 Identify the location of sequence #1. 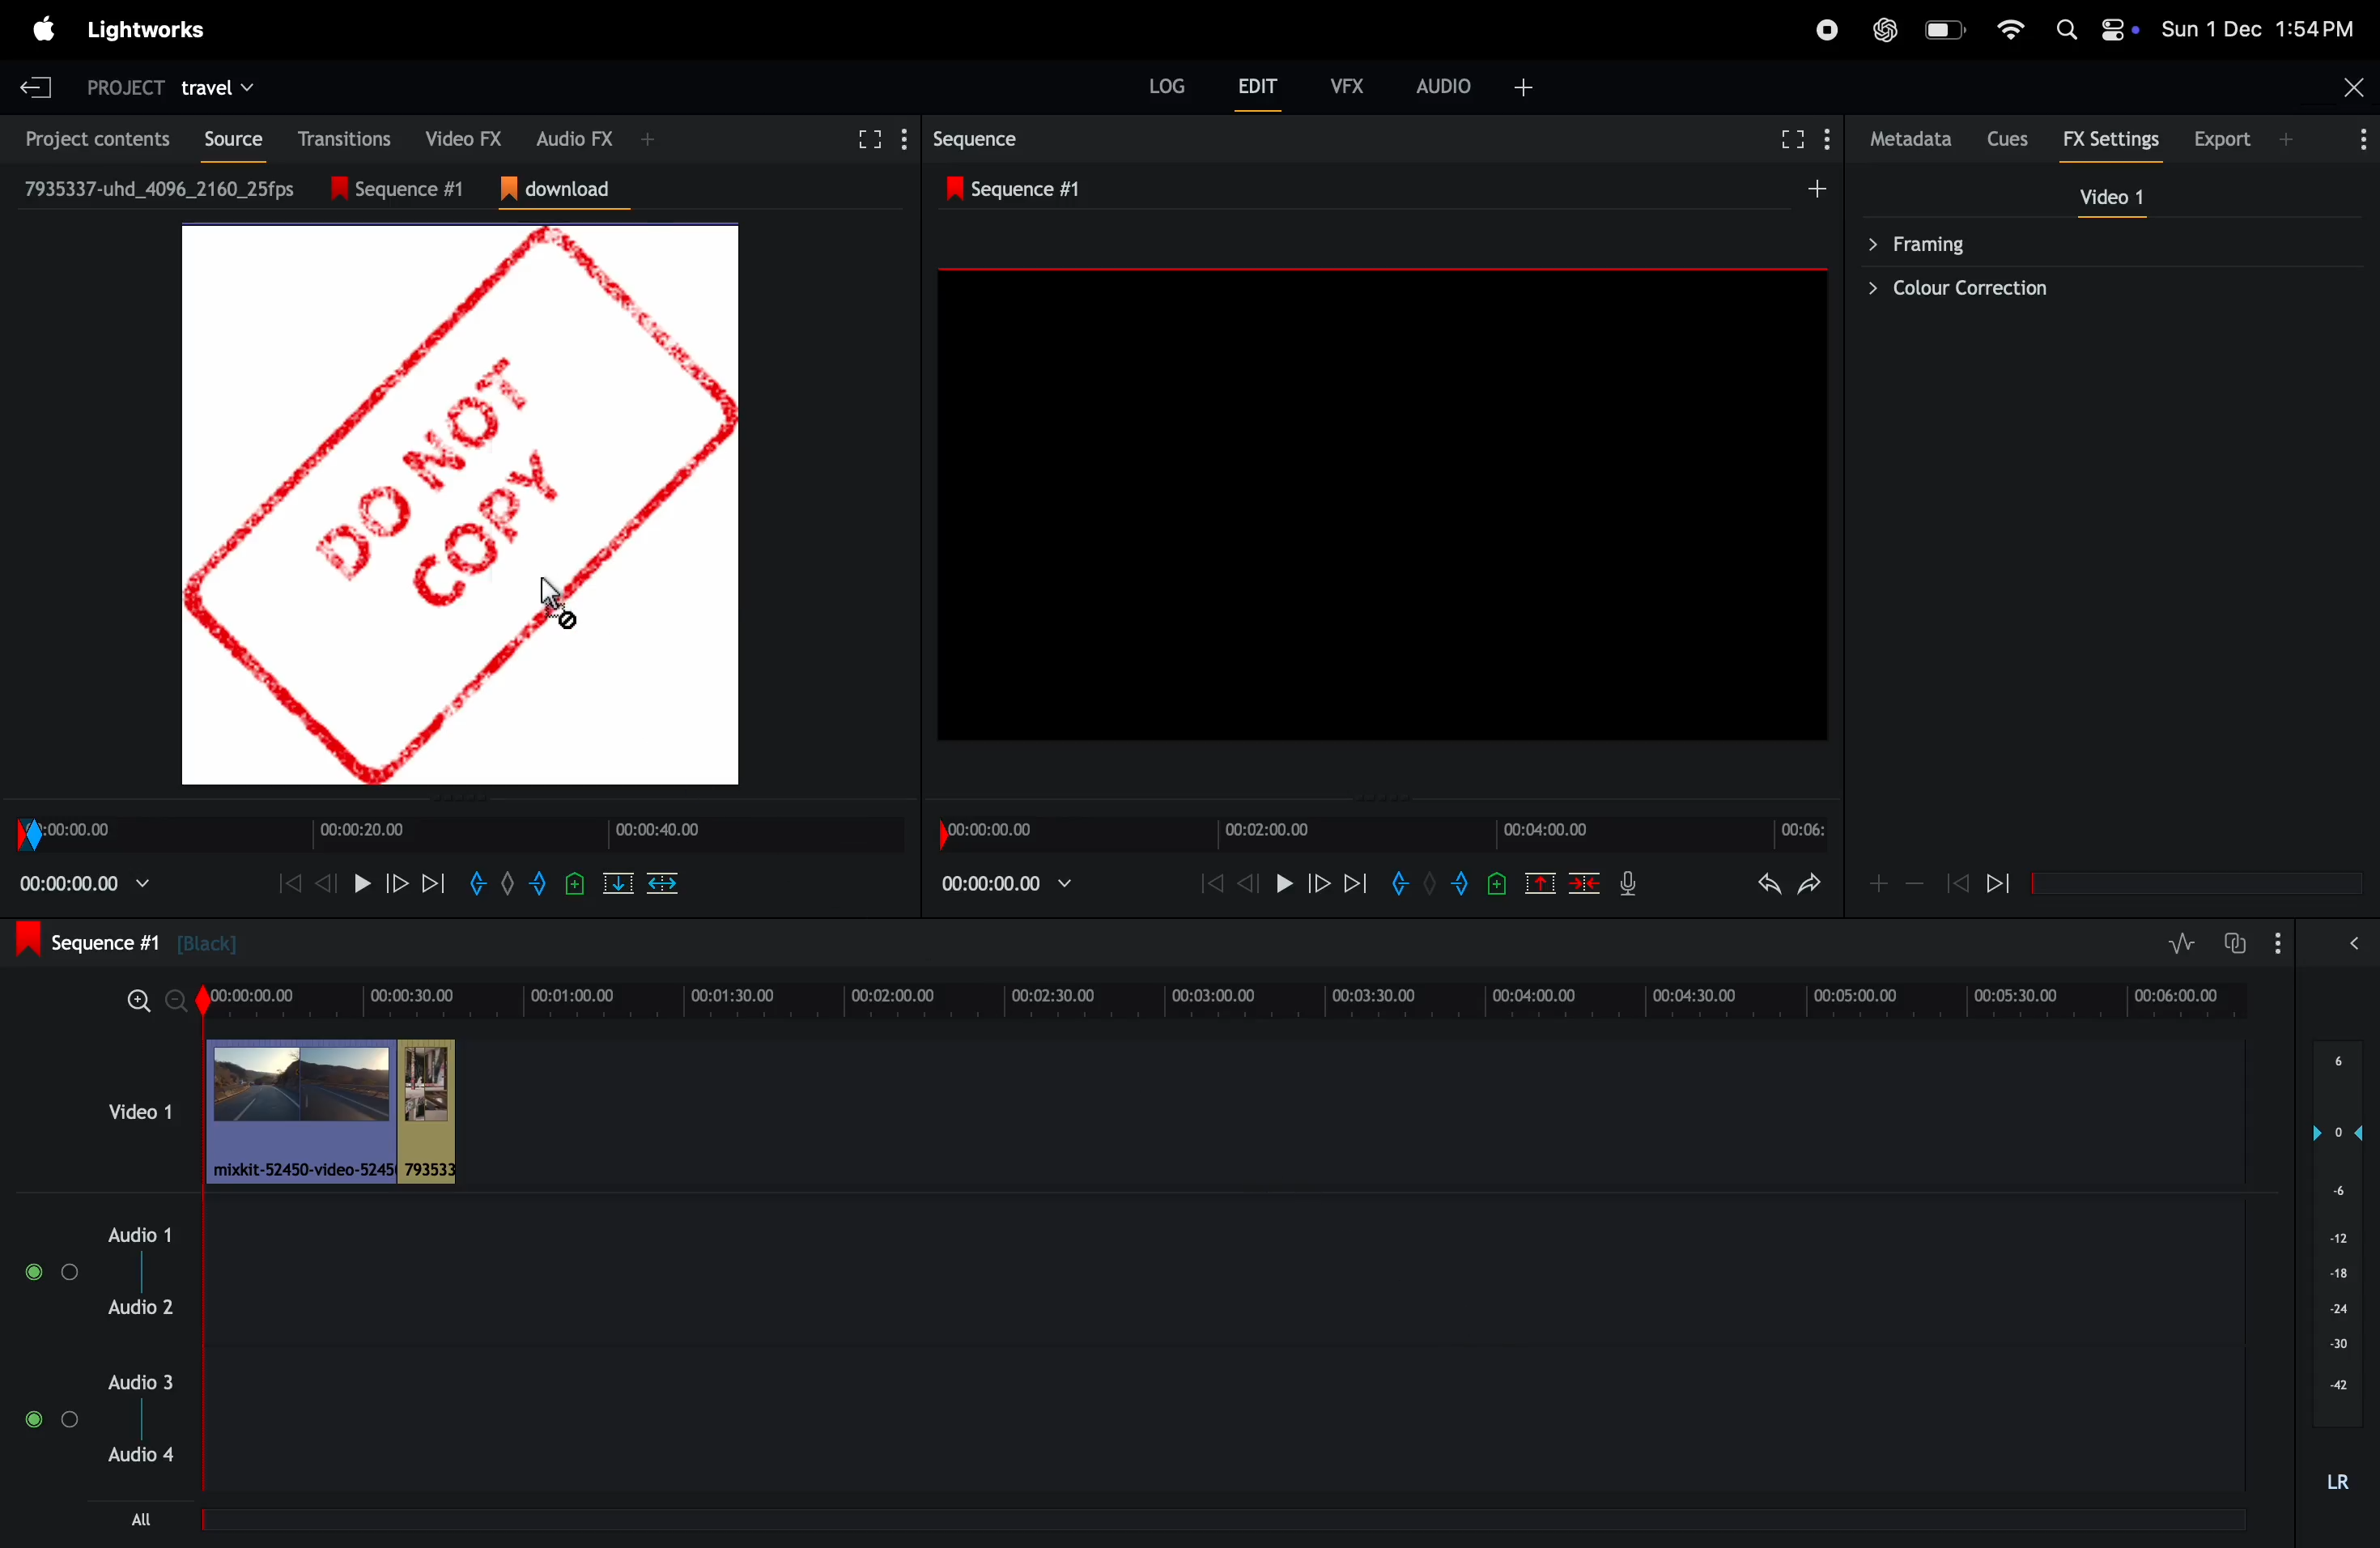
(127, 941).